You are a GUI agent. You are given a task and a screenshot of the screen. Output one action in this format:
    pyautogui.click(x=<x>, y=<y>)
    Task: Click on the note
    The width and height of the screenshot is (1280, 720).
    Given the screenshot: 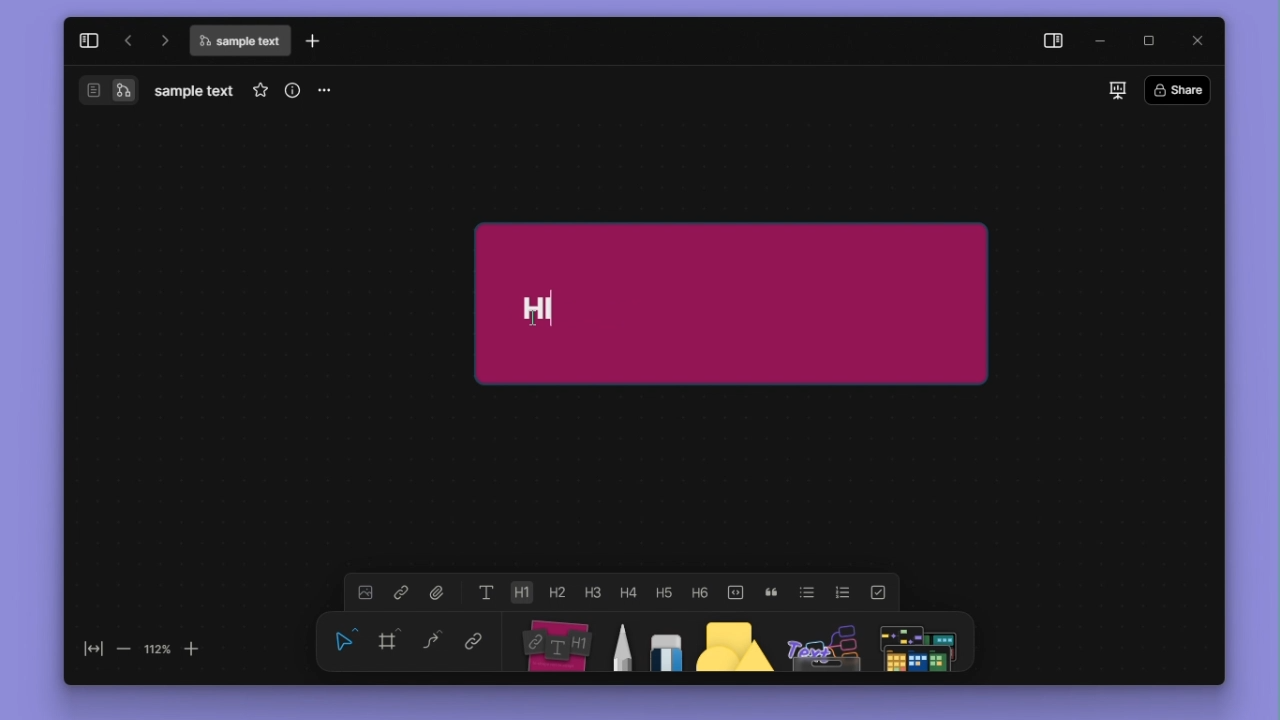 What is the action you would take?
    pyautogui.click(x=559, y=642)
    